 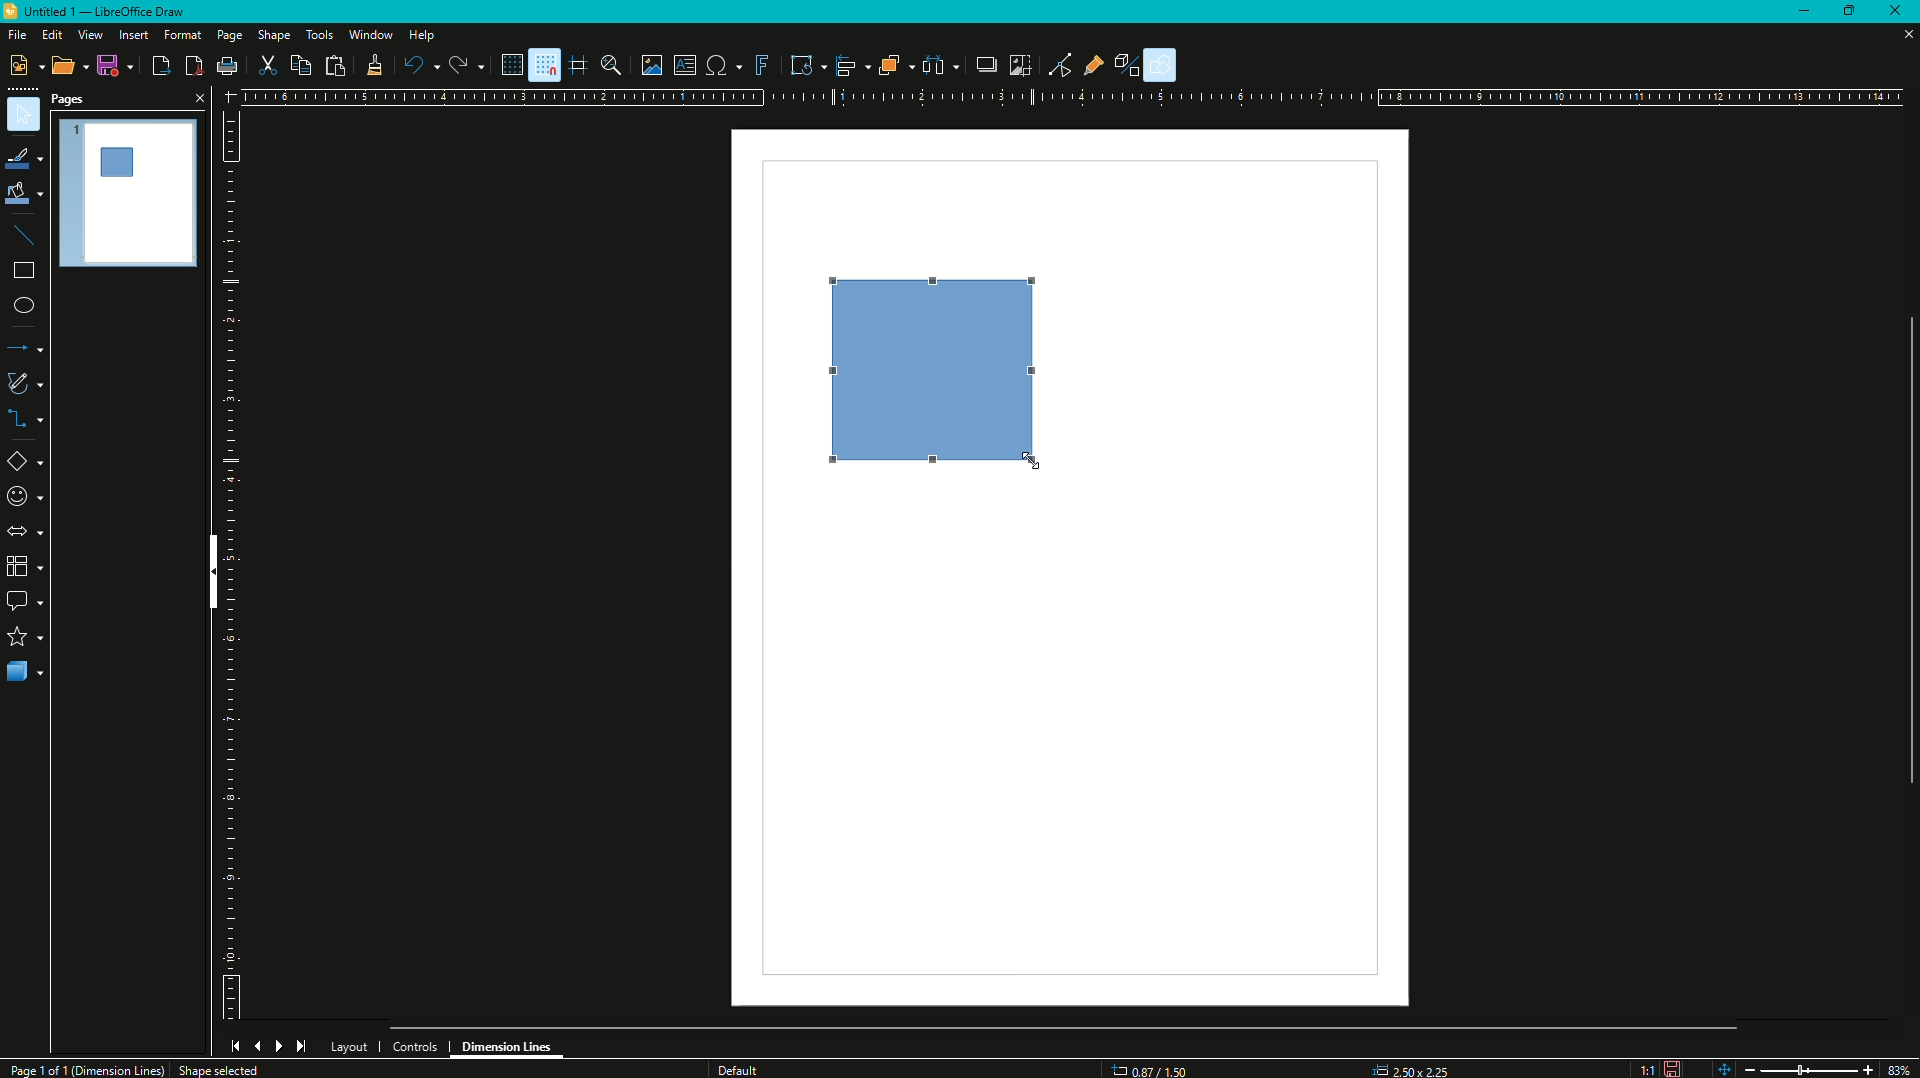 What do you see at coordinates (652, 65) in the screenshot?
I see `Insert Image` at bounding box center [652, 65].